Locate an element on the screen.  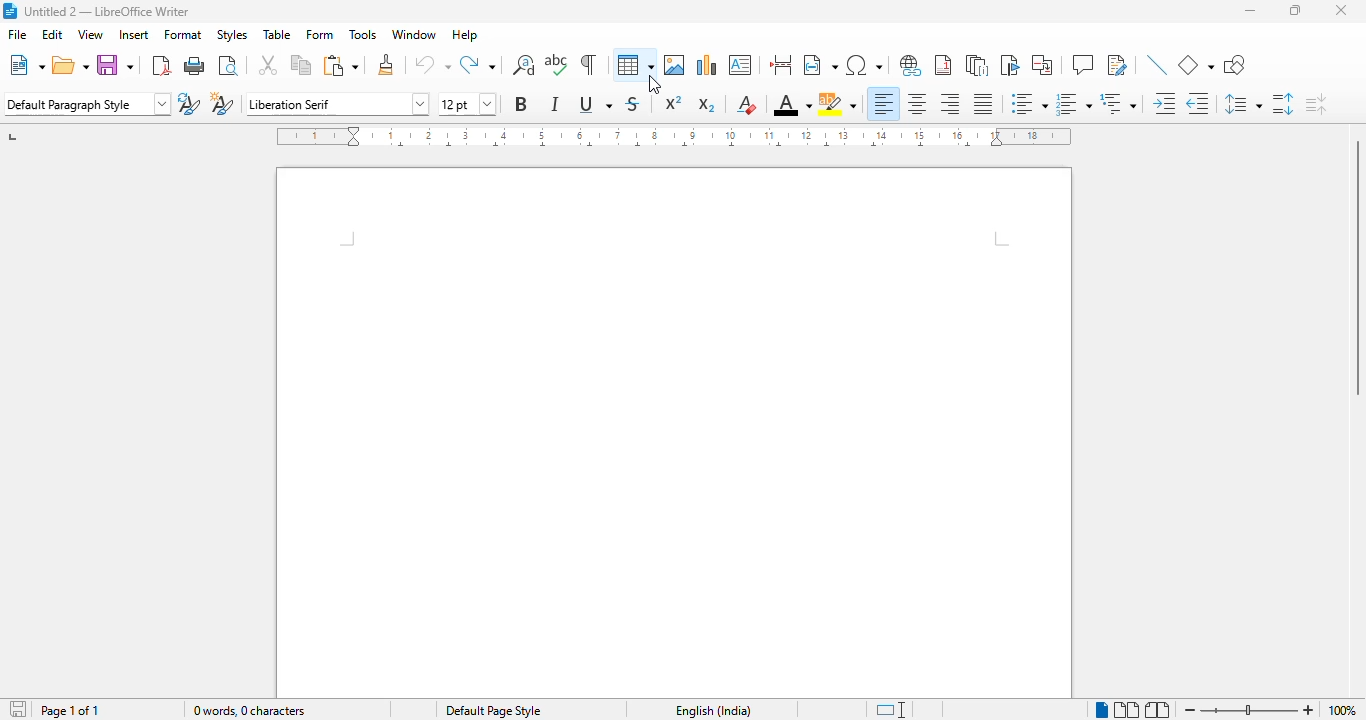
edit is located at coordinates (53, 34).